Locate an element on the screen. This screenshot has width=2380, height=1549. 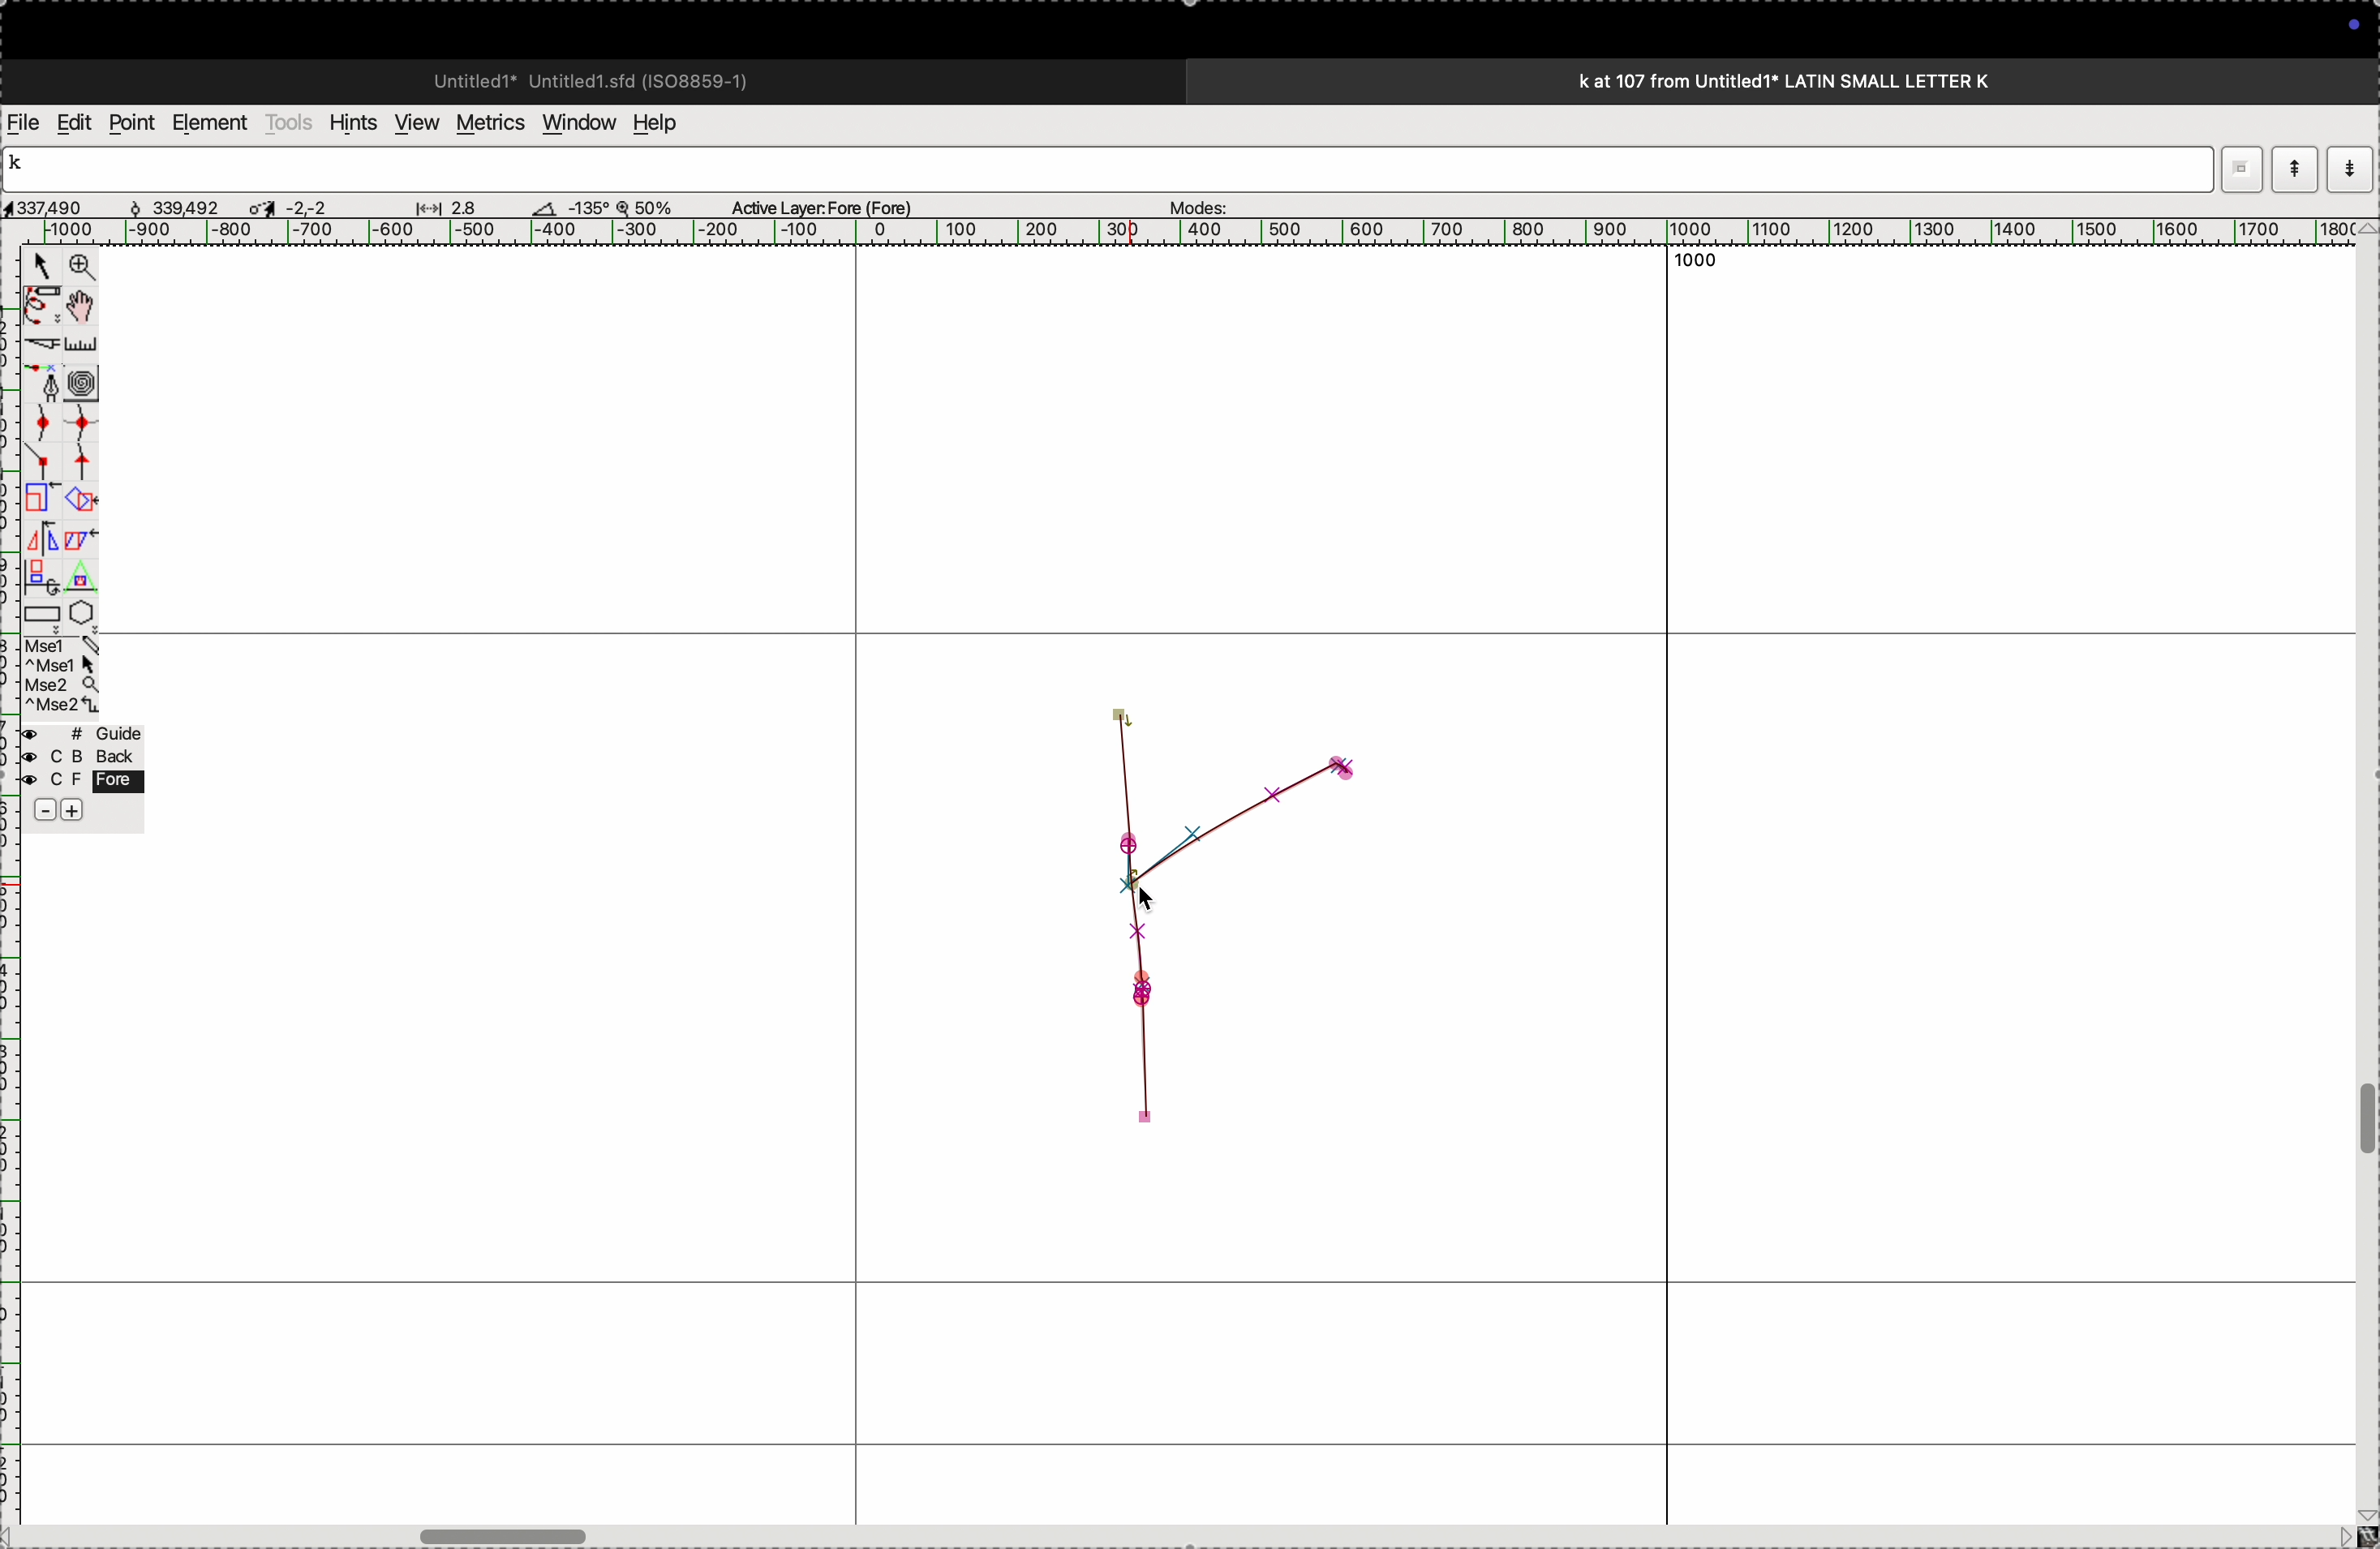
zoom is located at coordinates (78, 269).